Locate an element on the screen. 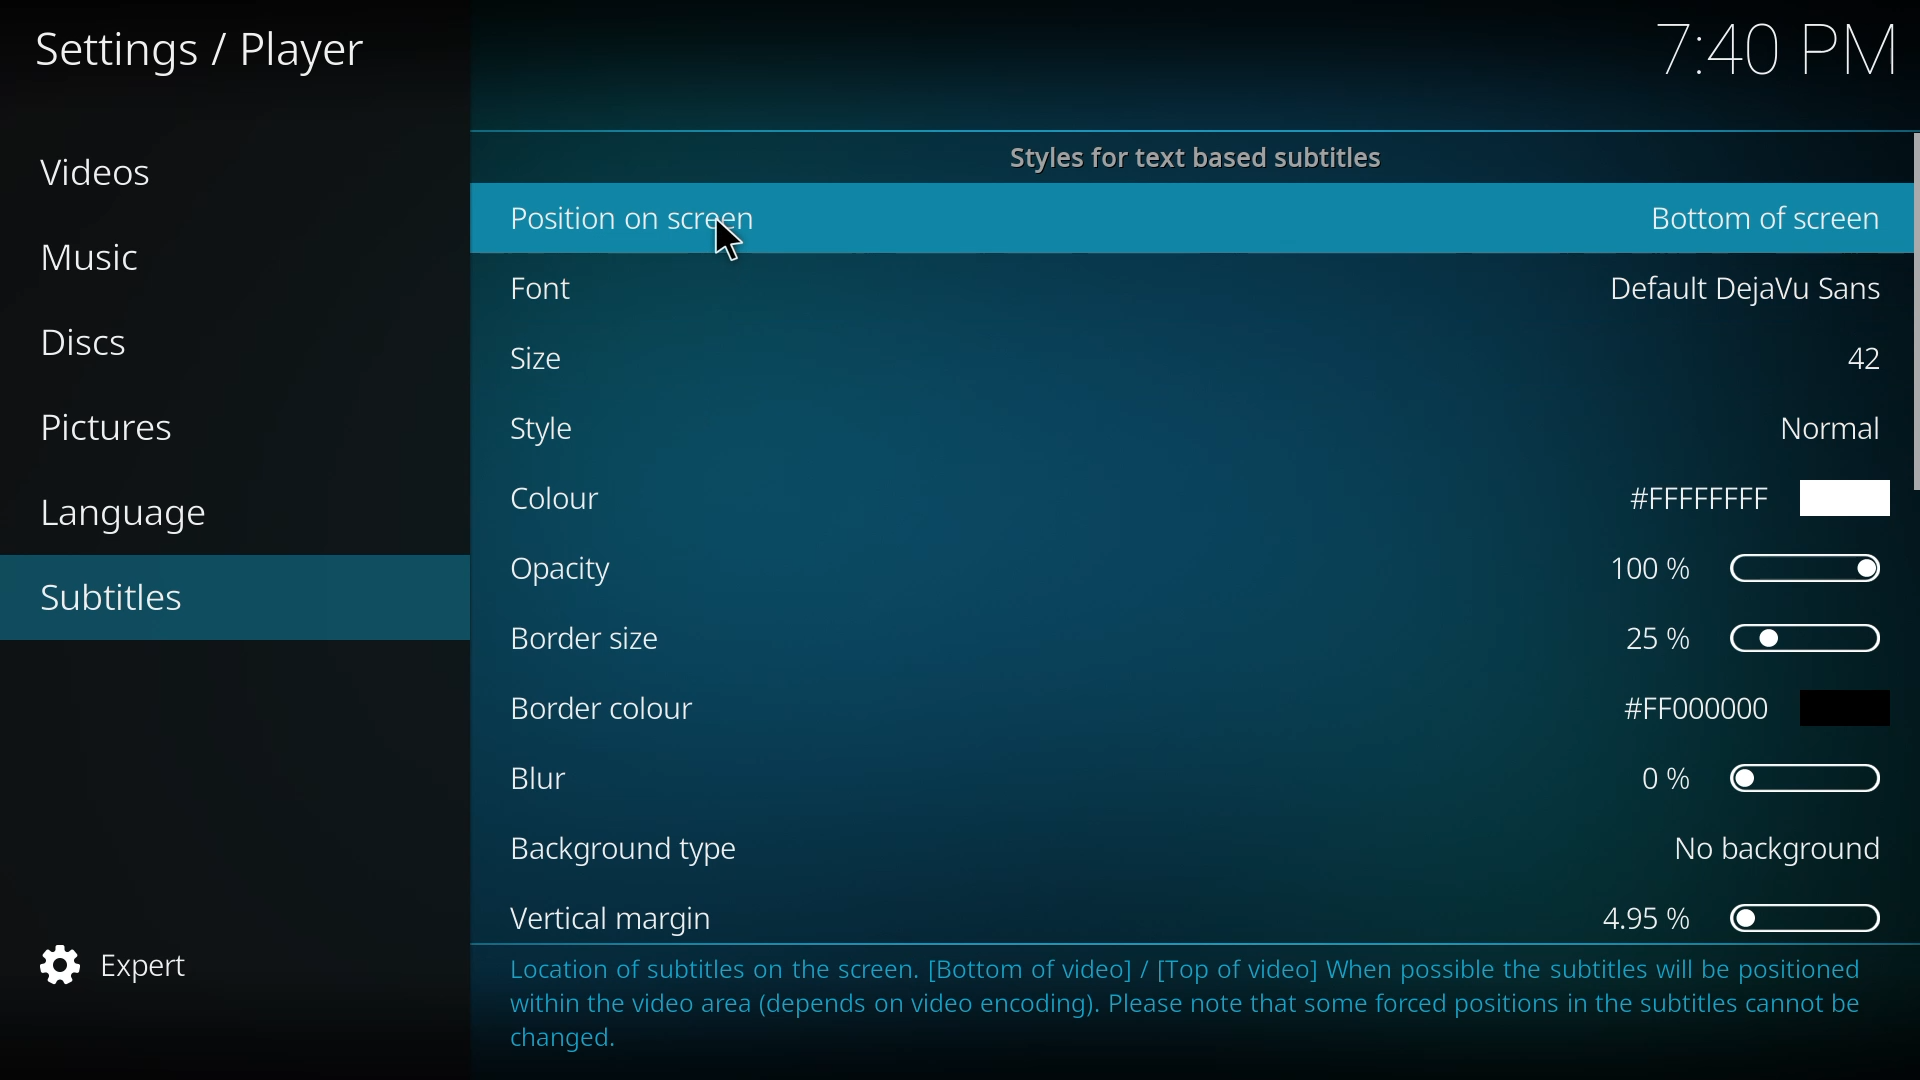 This screenshot has height=1080, width=1920. scroll bar is located at coordinates (1917, 312).